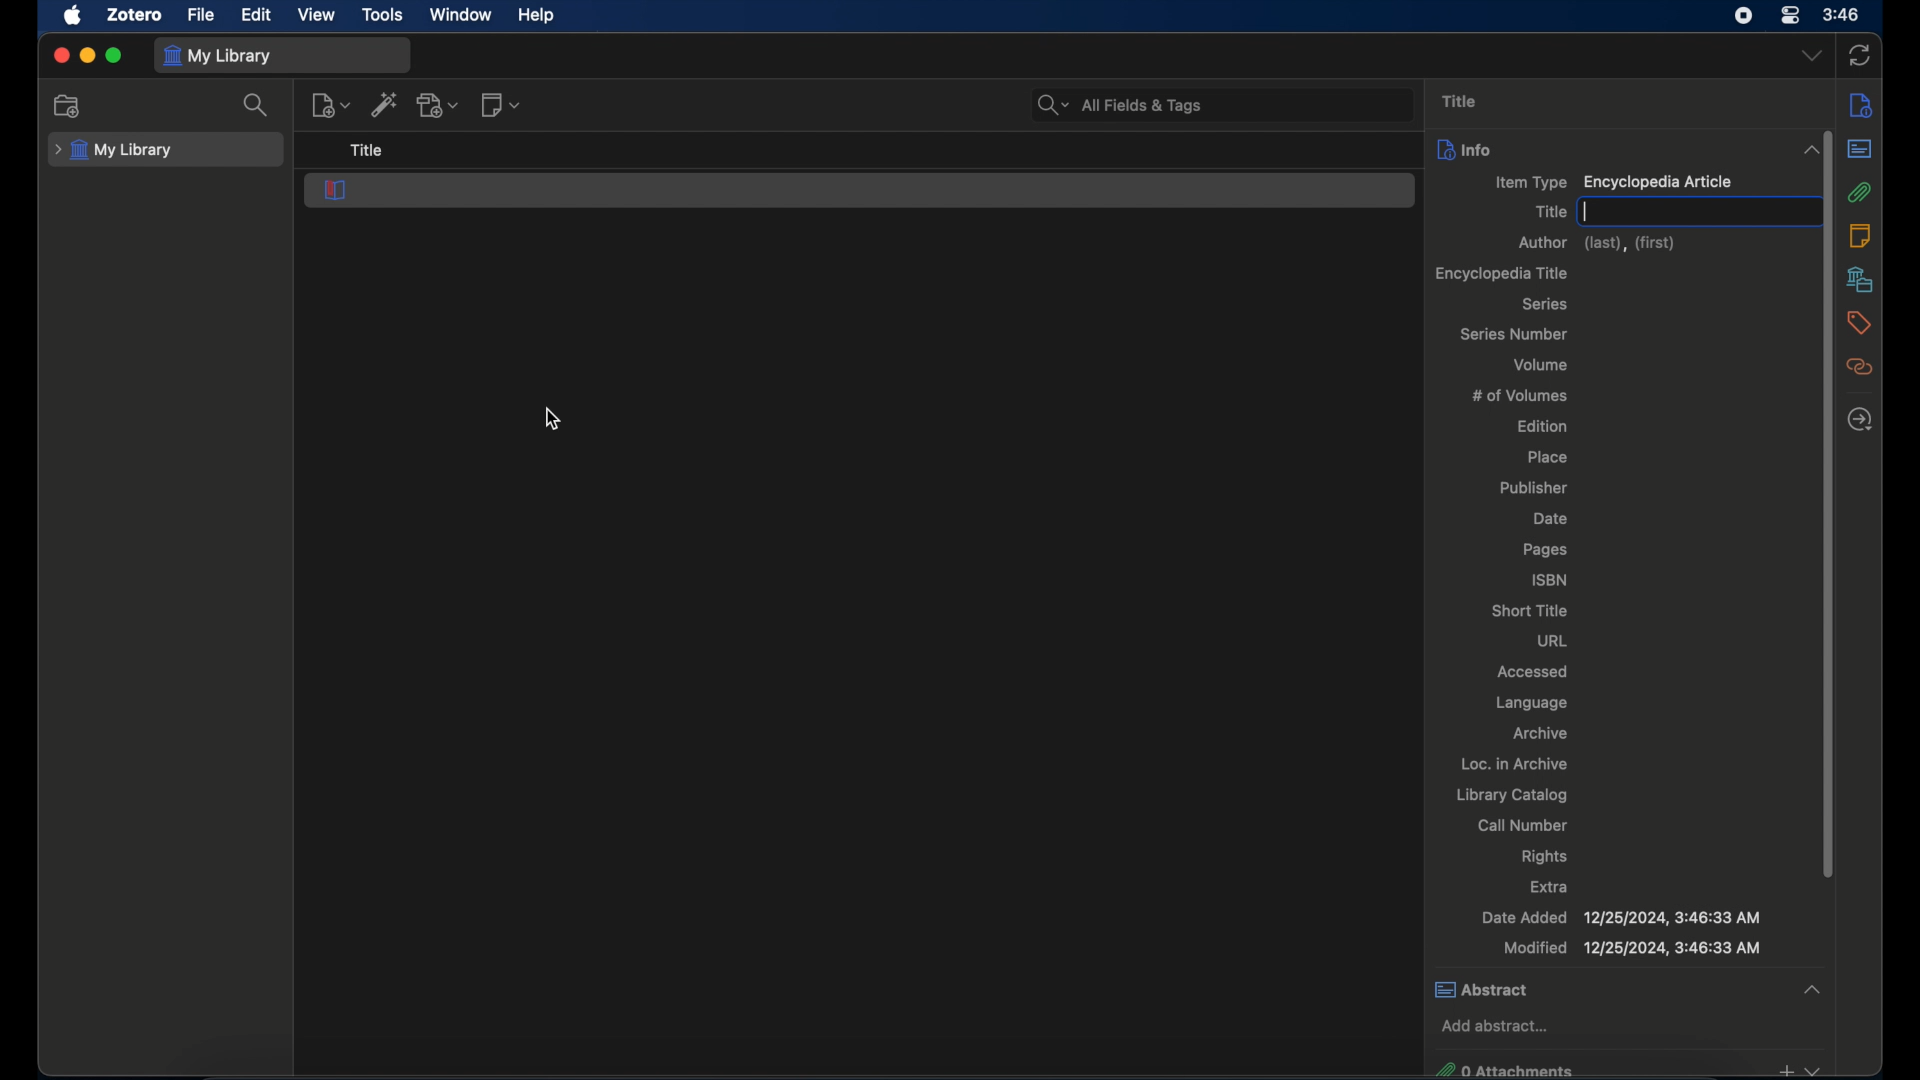 The height and width of the screenshot is (1080, 1920). What do you see at coordinates (1633, 948) in the screenshot?
I see `modified` at bounding box center [1633, 948].